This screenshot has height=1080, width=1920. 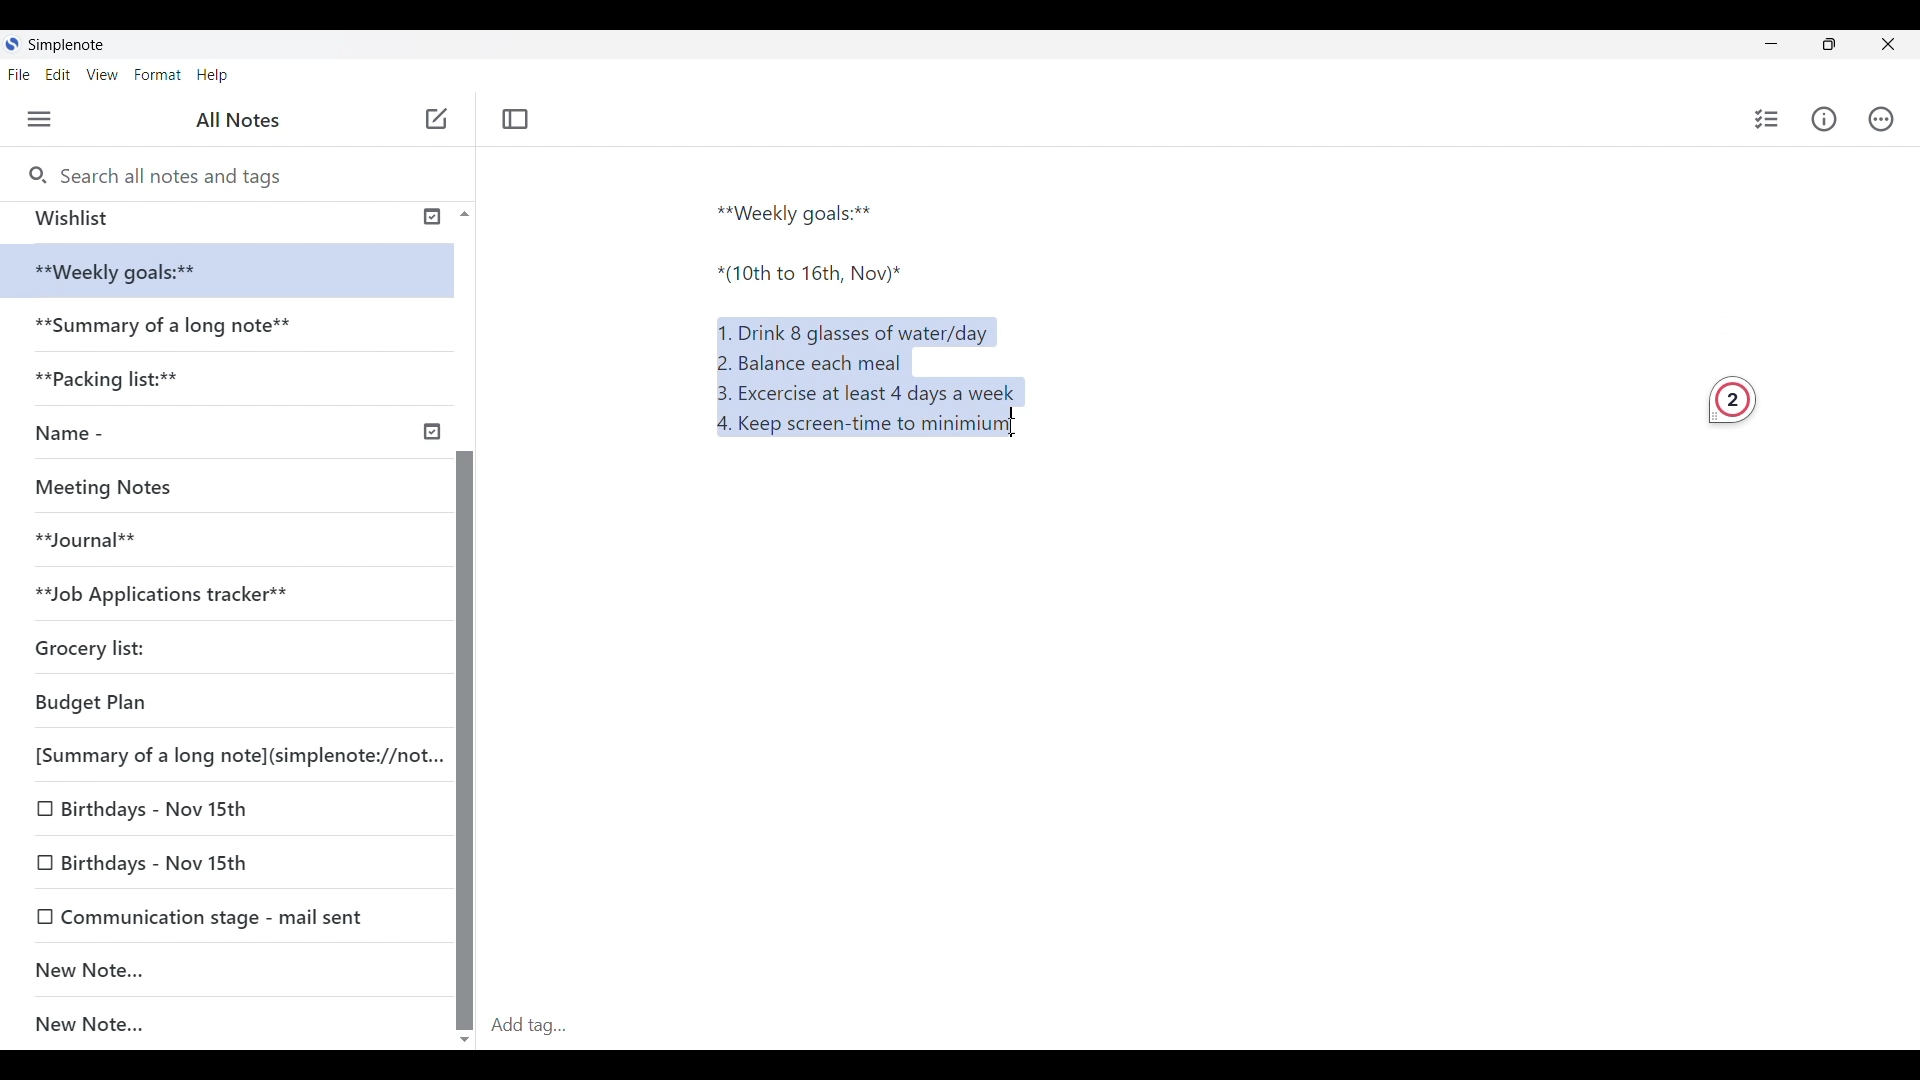 What do you see at coordinates (243, 120) in the screenshot?
I see `All notes` at bounding box center [243, 120].